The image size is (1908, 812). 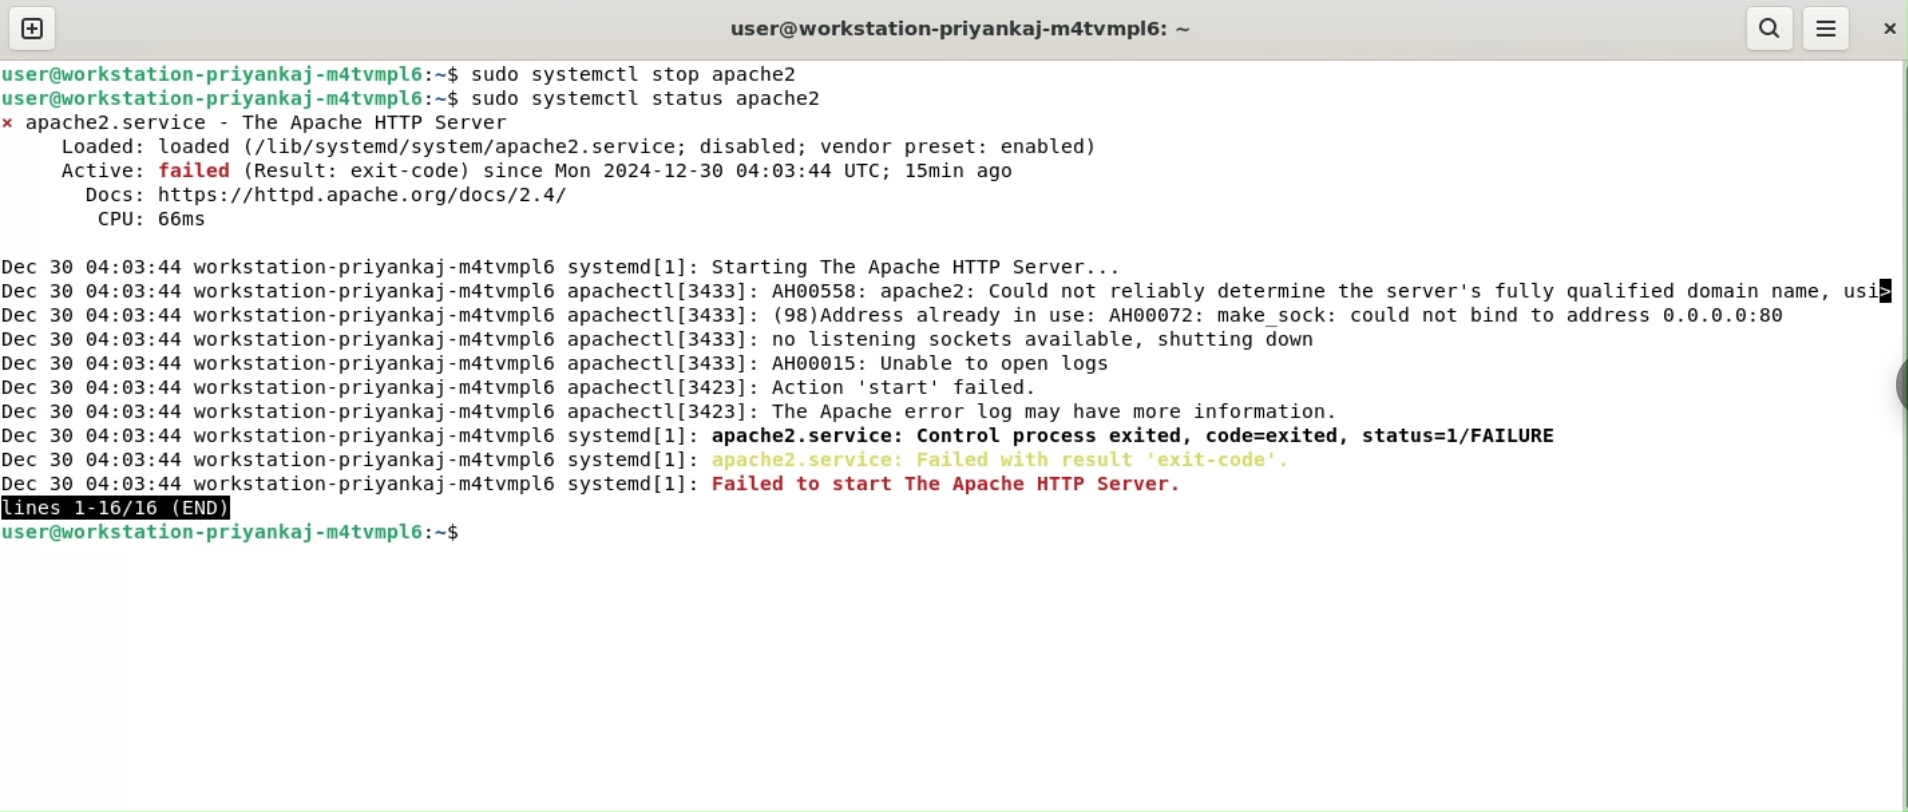 What do you see at coordinates (1887, 29) in the screenshot?
I see `close` at bounding box center [1887, 29].